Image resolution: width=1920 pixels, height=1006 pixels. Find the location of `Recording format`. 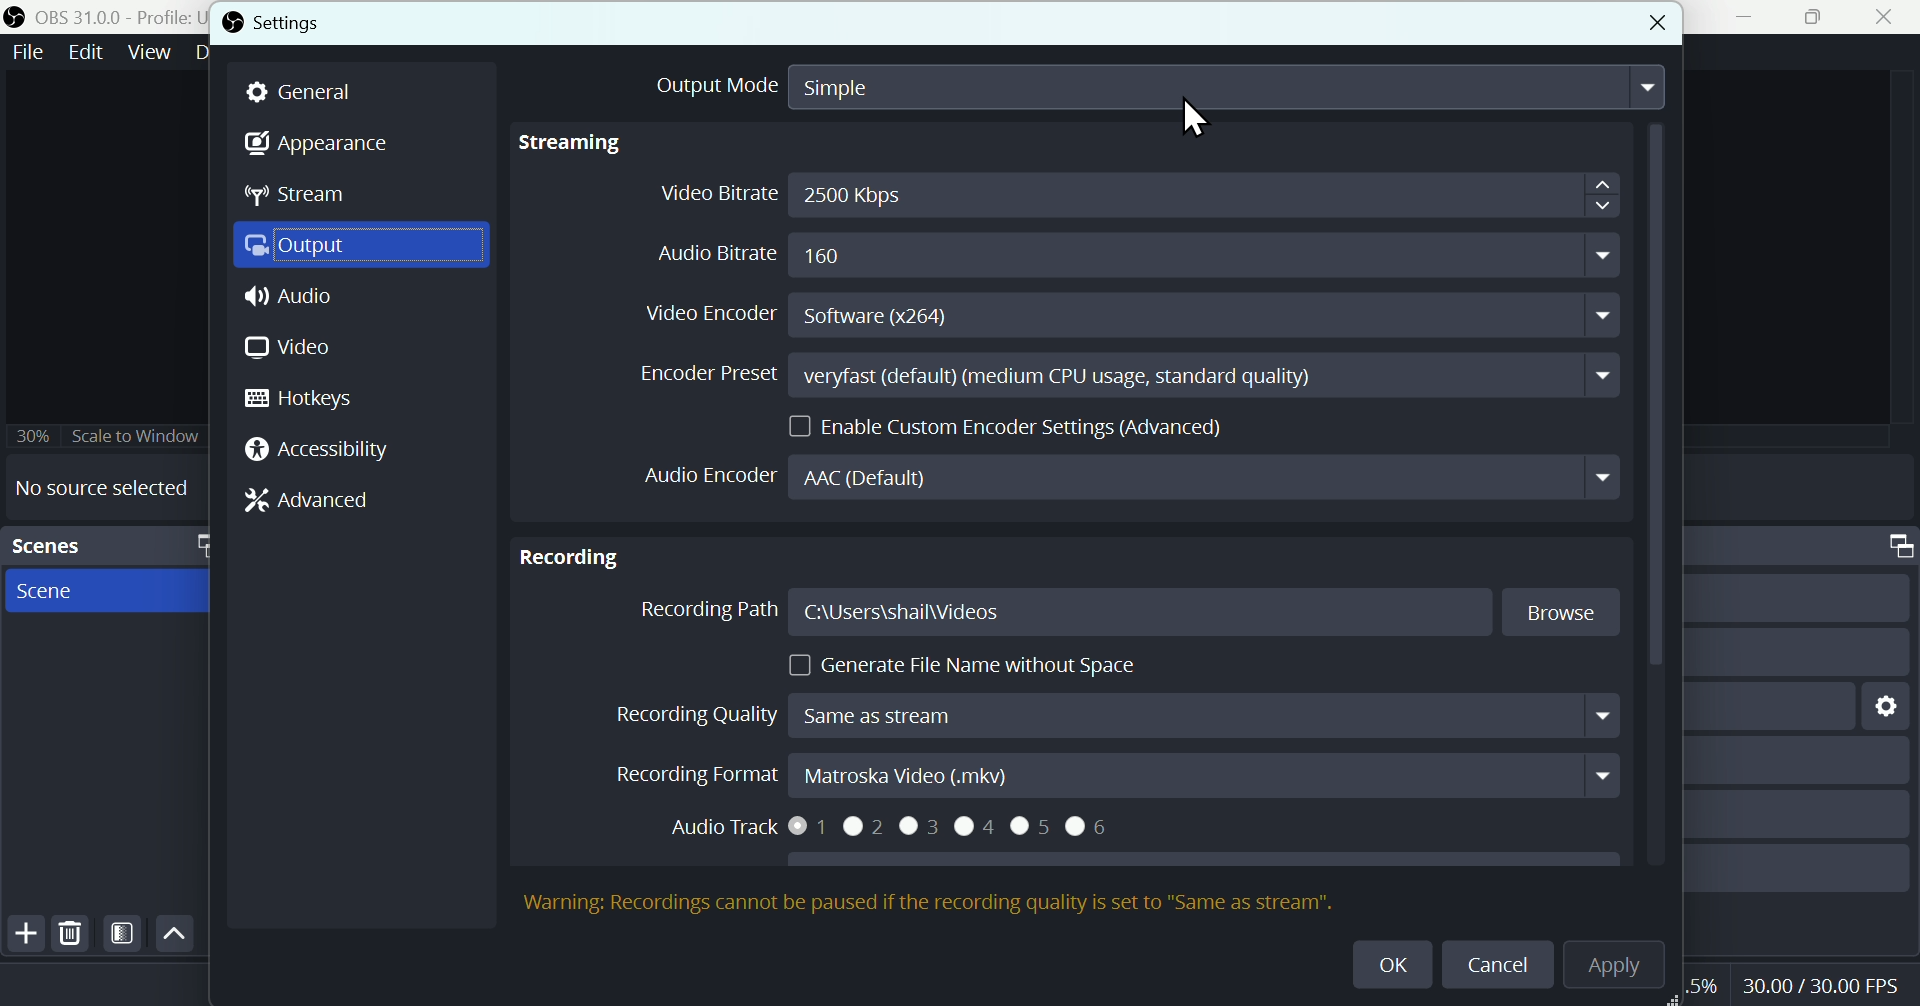

Recording format is located at coordinates (1114, 773).